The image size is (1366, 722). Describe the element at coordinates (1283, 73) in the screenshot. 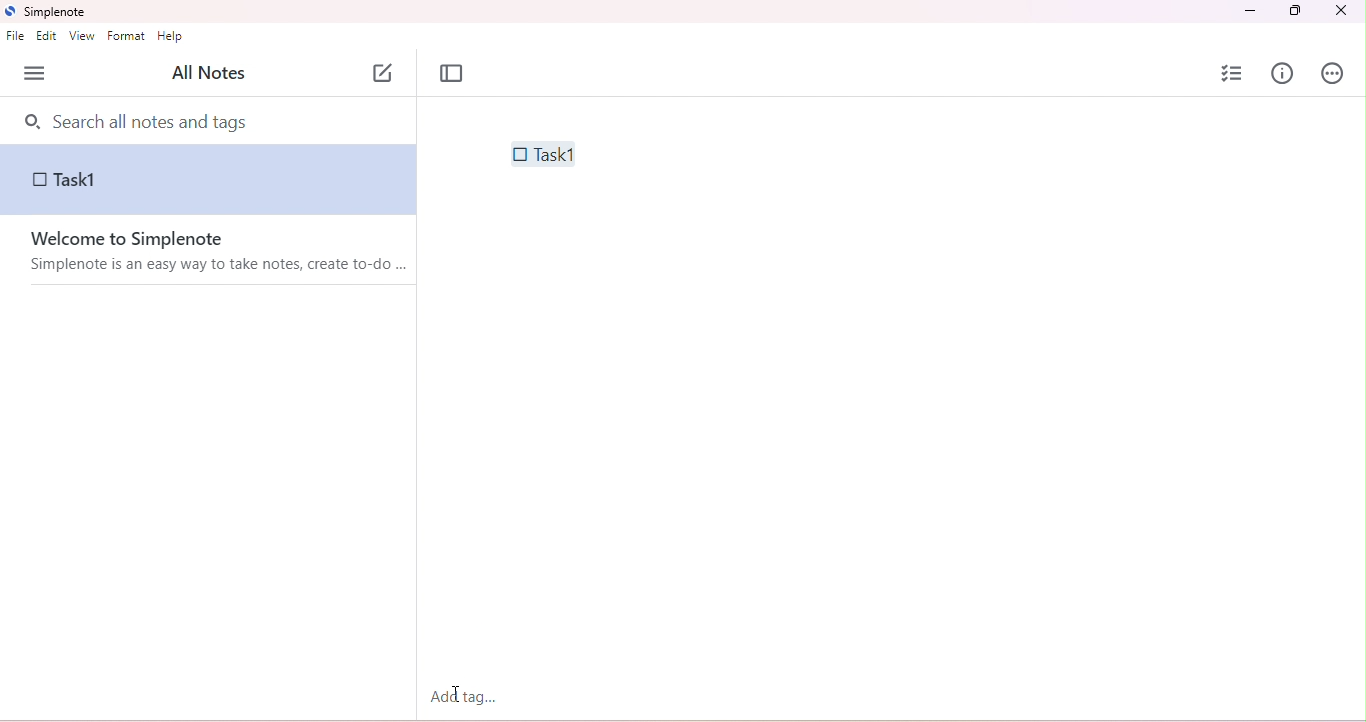

I see `info` at that location.